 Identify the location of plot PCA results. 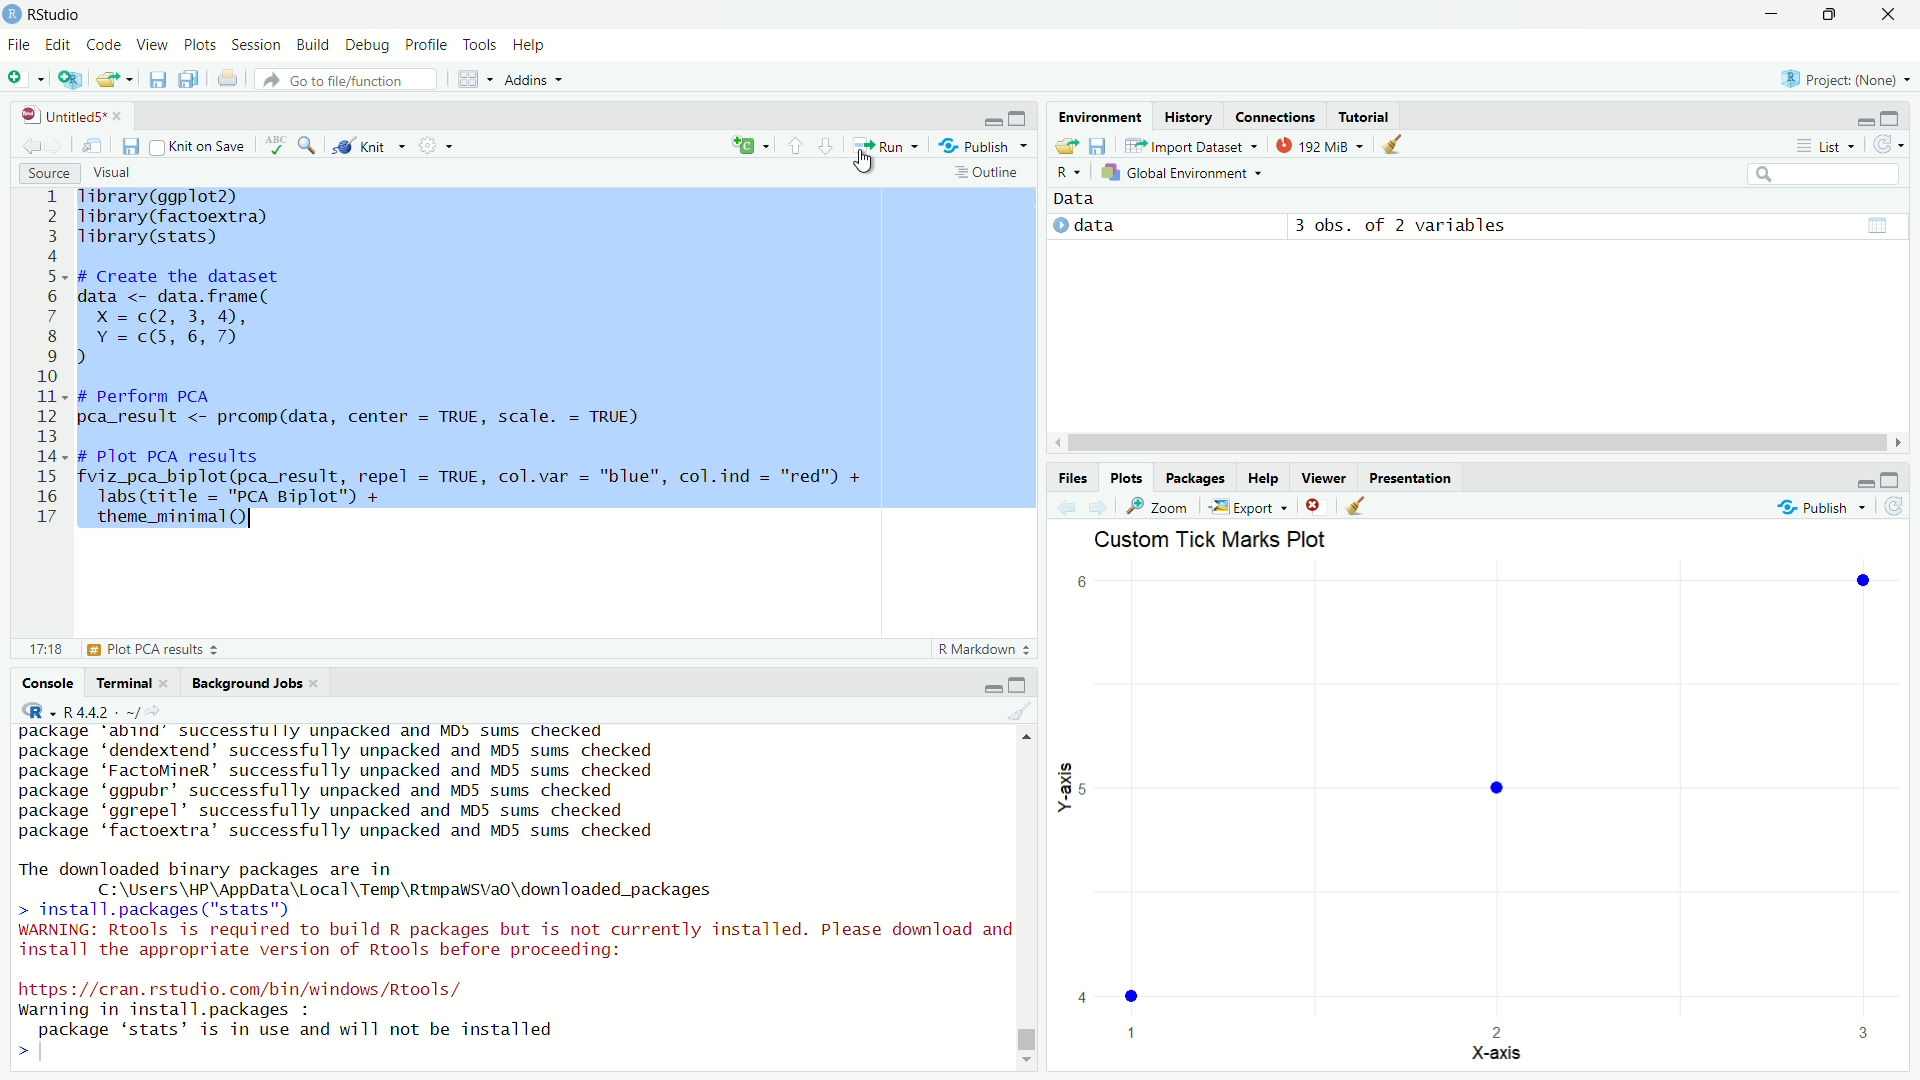
(117, 649).